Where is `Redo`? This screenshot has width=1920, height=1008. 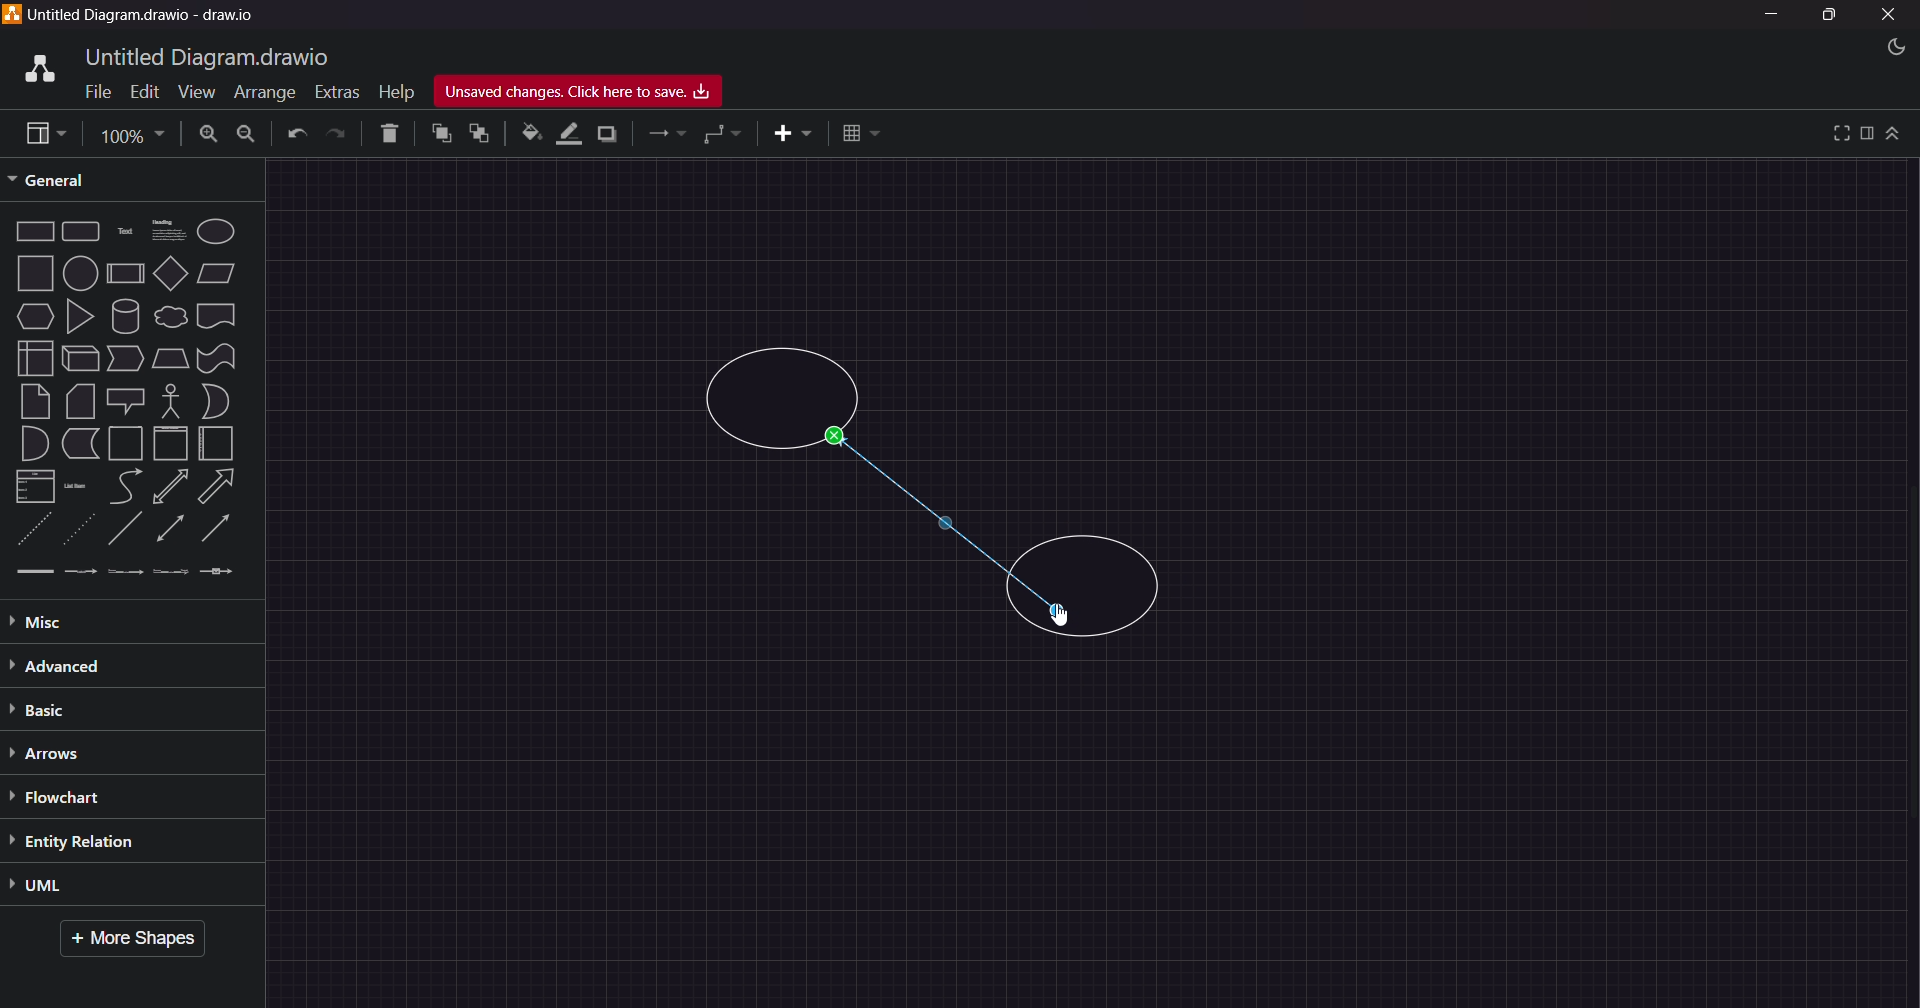
Redo is located at coordinates (339, 134).